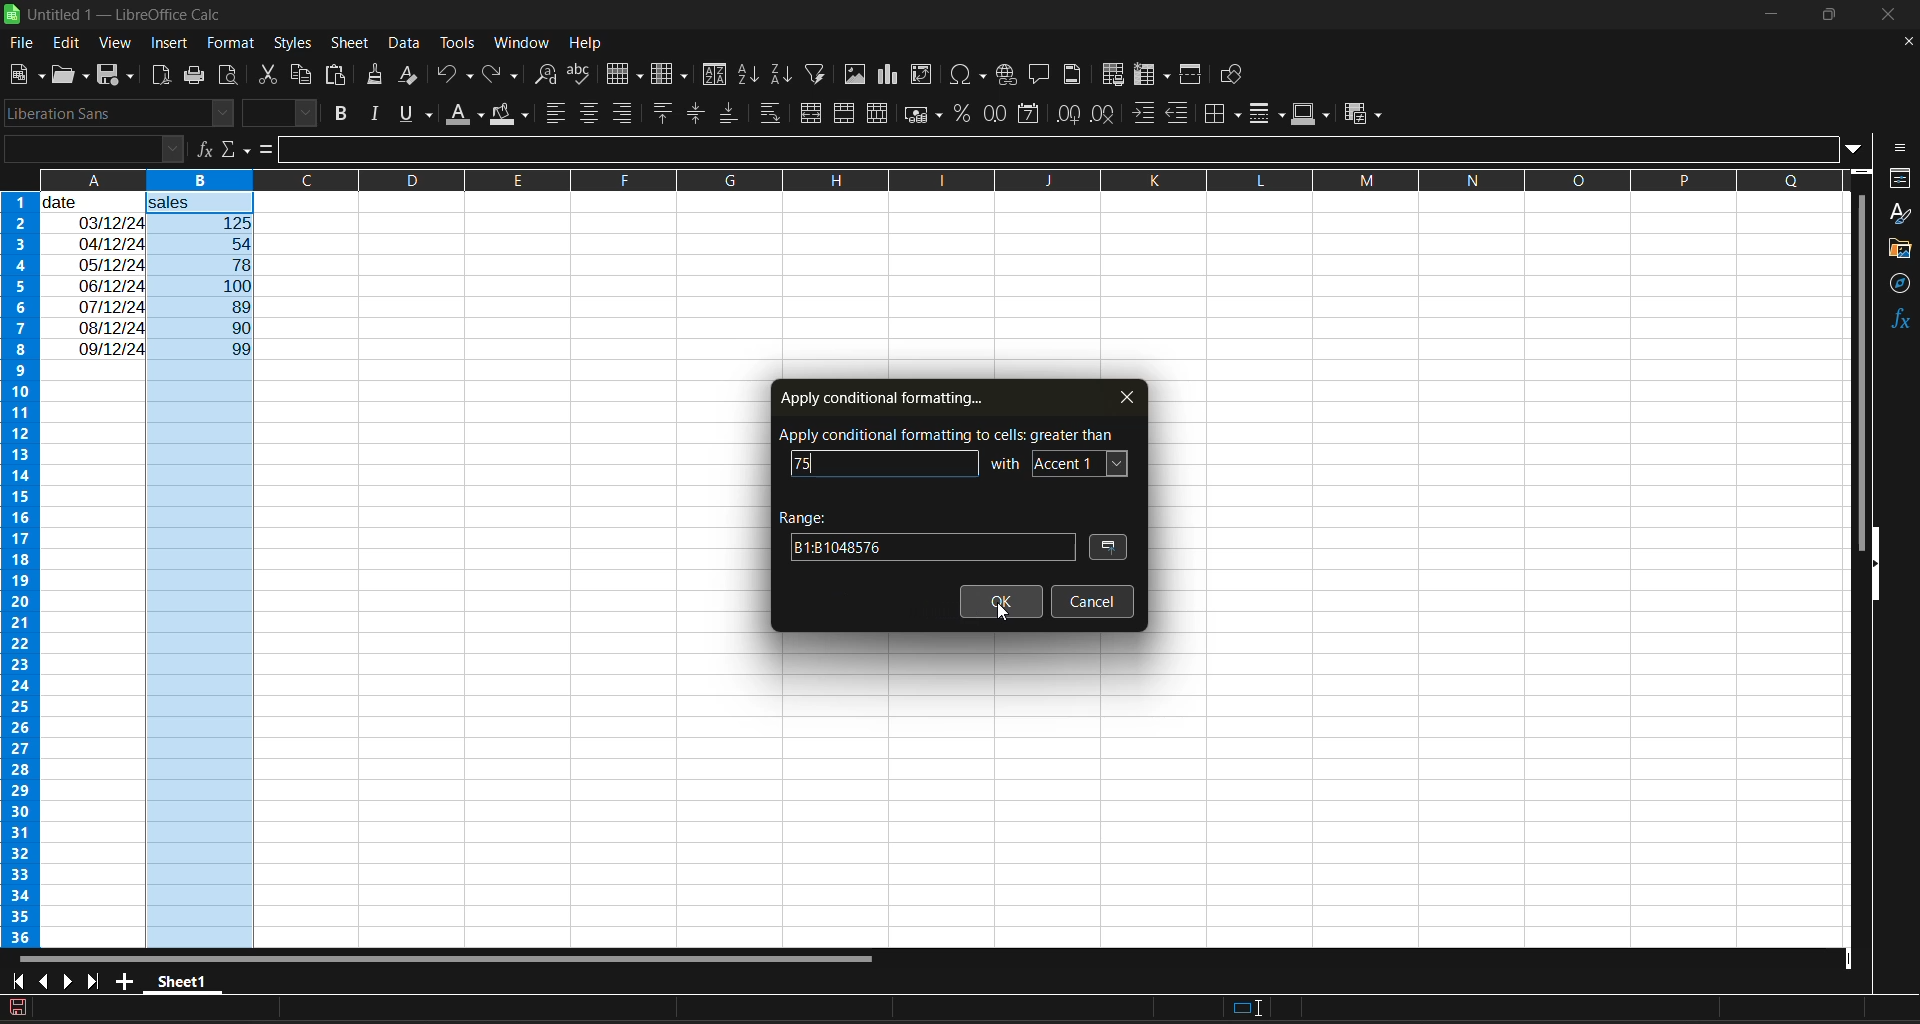 The image size is (1920, 1024). I want to click on align center, so click(589, 115).